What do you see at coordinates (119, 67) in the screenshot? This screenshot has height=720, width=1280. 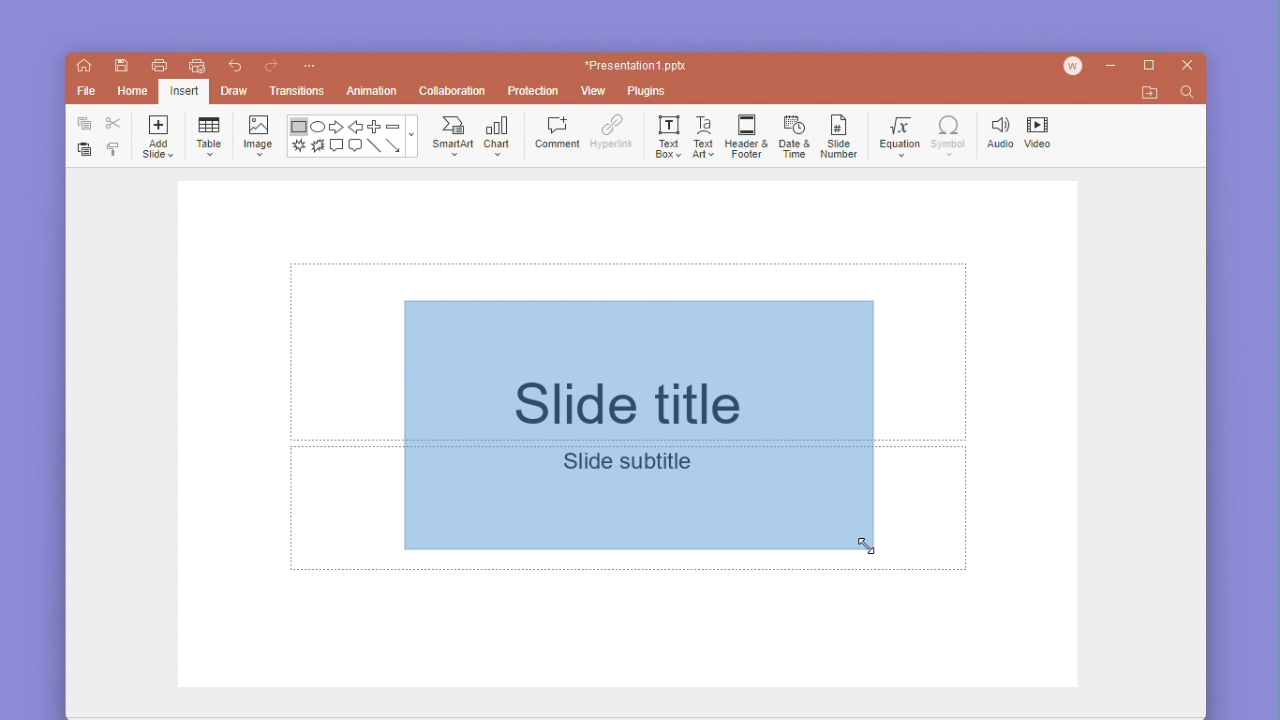 I see `save` at bounding box center [119, 67].